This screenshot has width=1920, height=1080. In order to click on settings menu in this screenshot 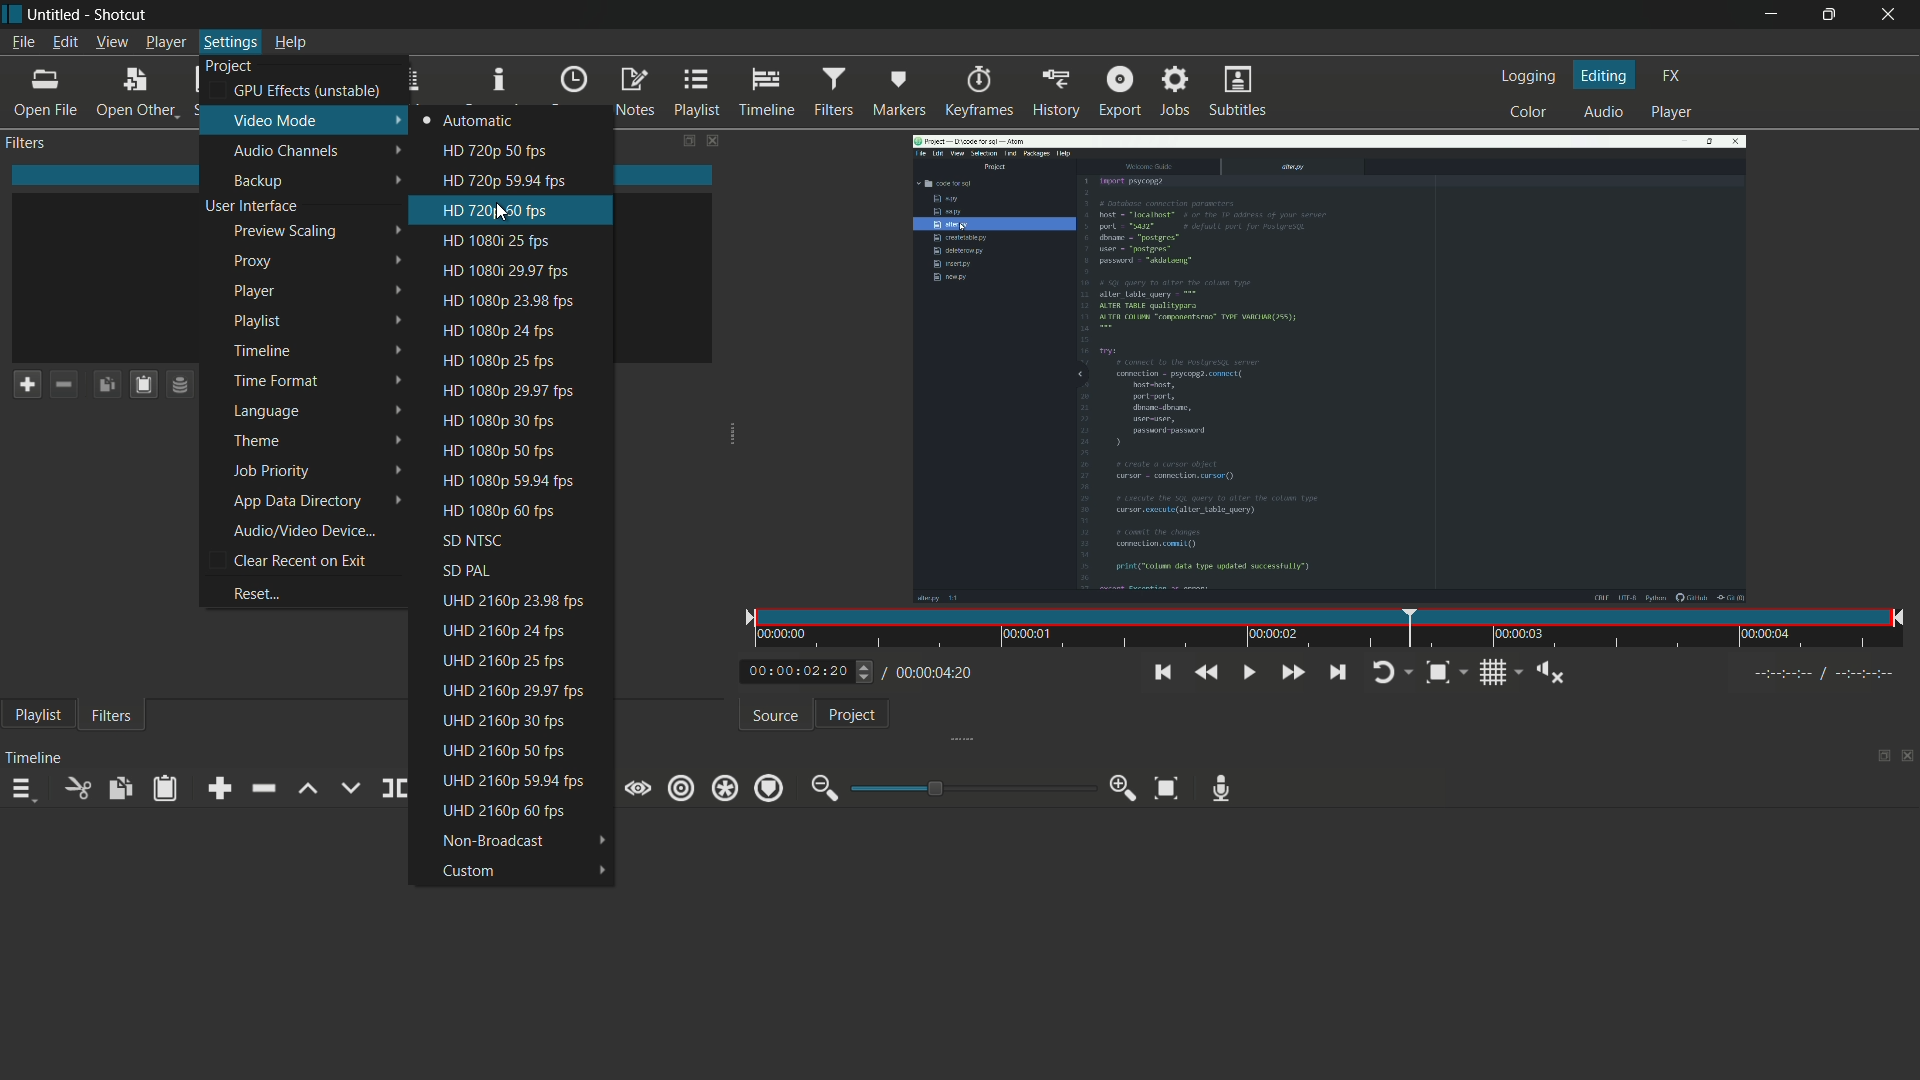, I will do `click(230, 43)`.